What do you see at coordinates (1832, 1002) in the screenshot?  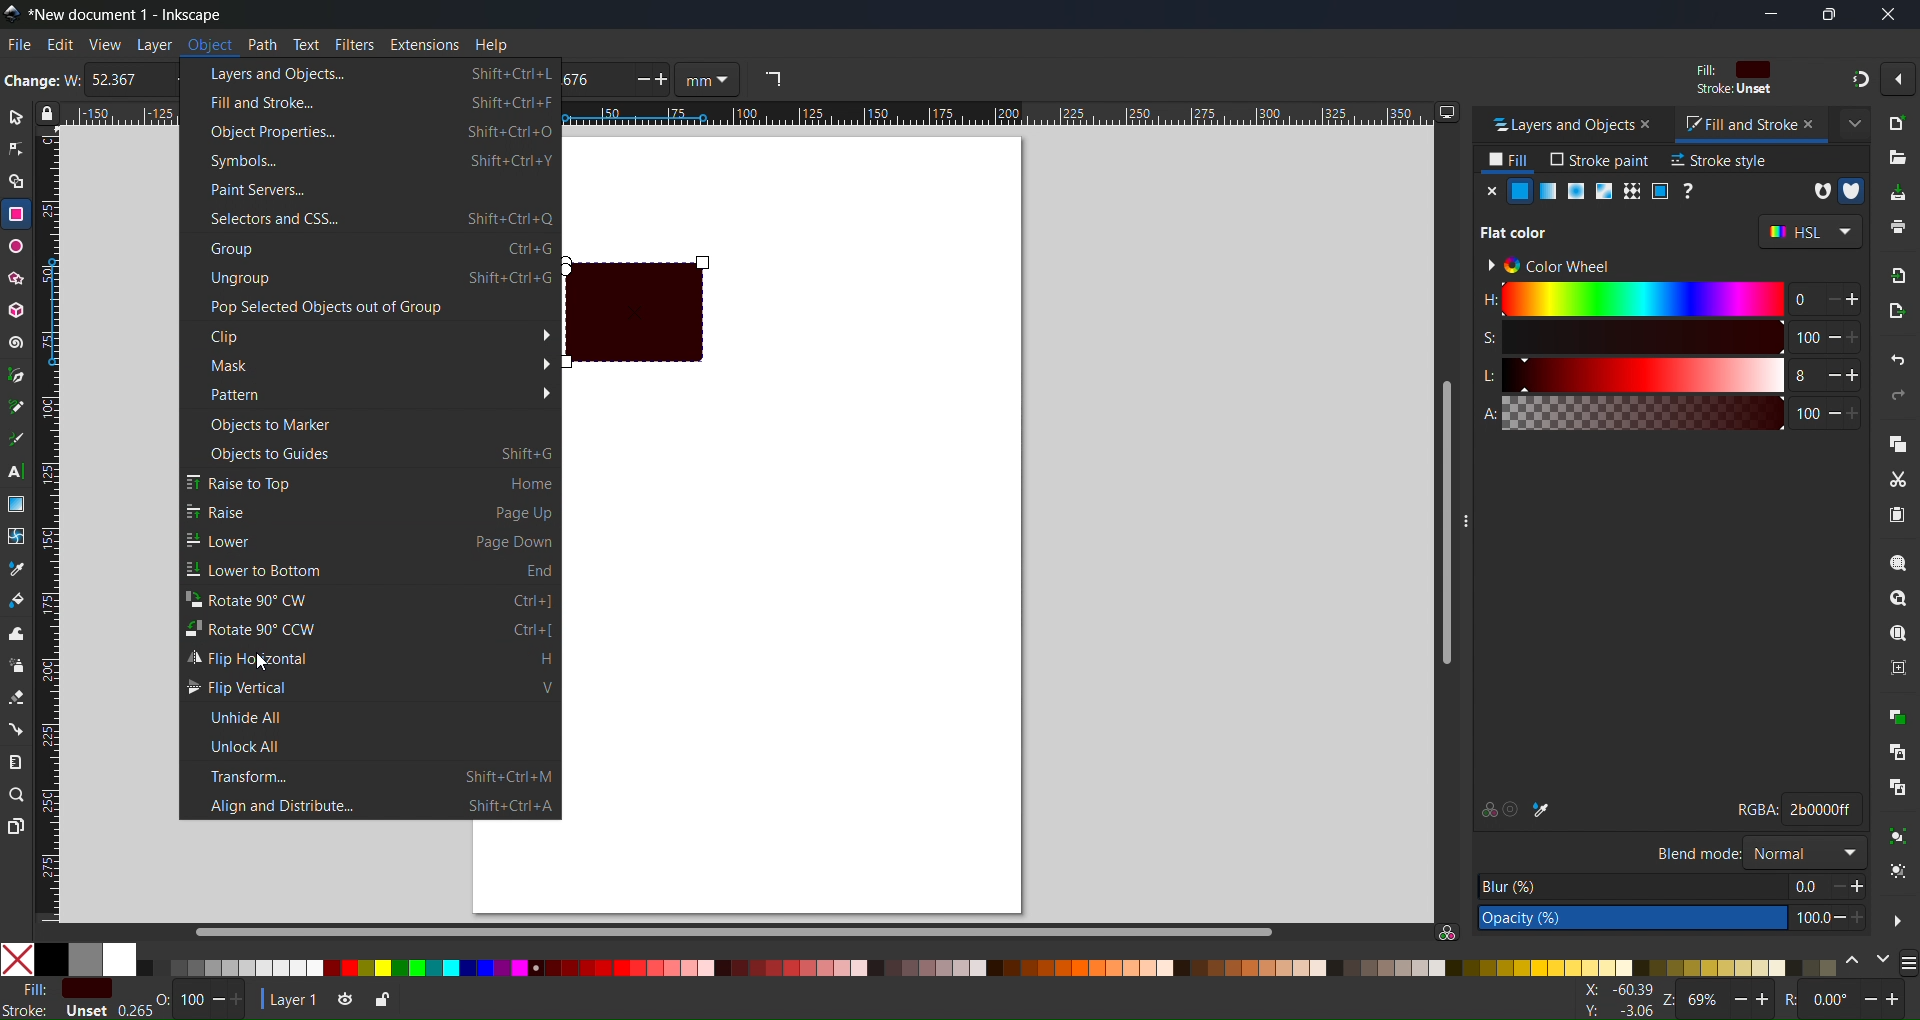 I see ` 0.00 degrees` at bounding box center [1832, 1002].